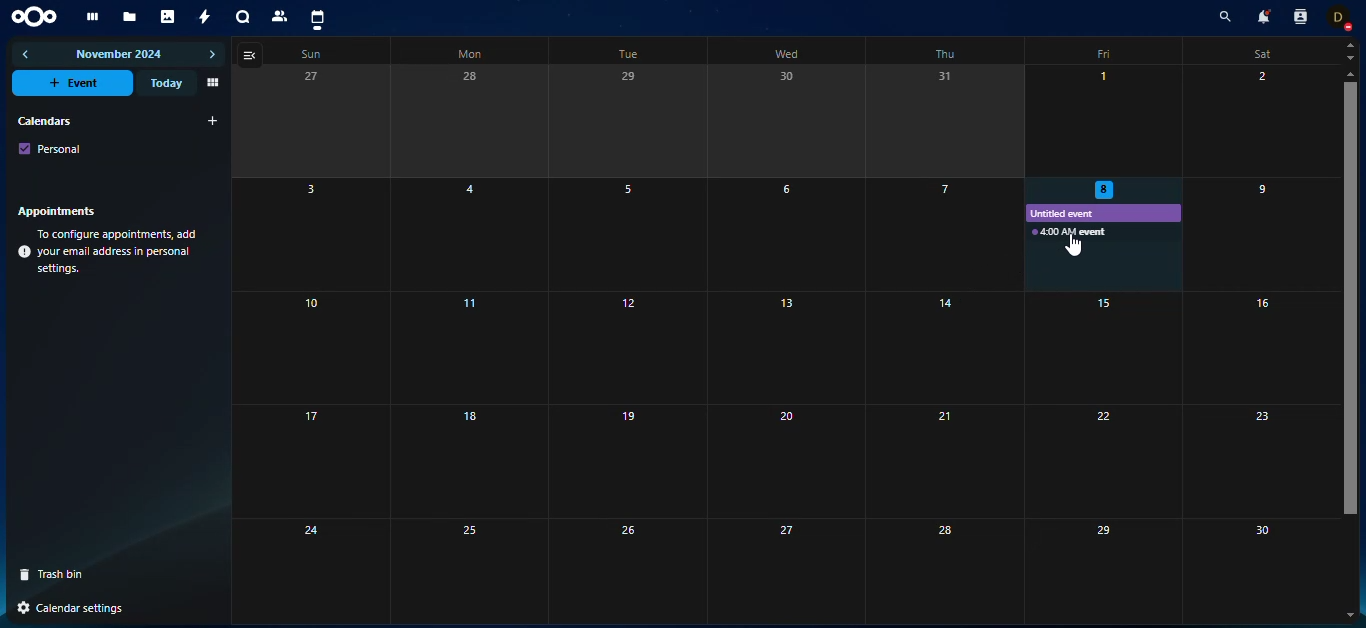 The image size is (1366, 628). What do you see at coordinates (1343, 17) in the screenshot?
I see `profile` at bounding box center [1343, 17].